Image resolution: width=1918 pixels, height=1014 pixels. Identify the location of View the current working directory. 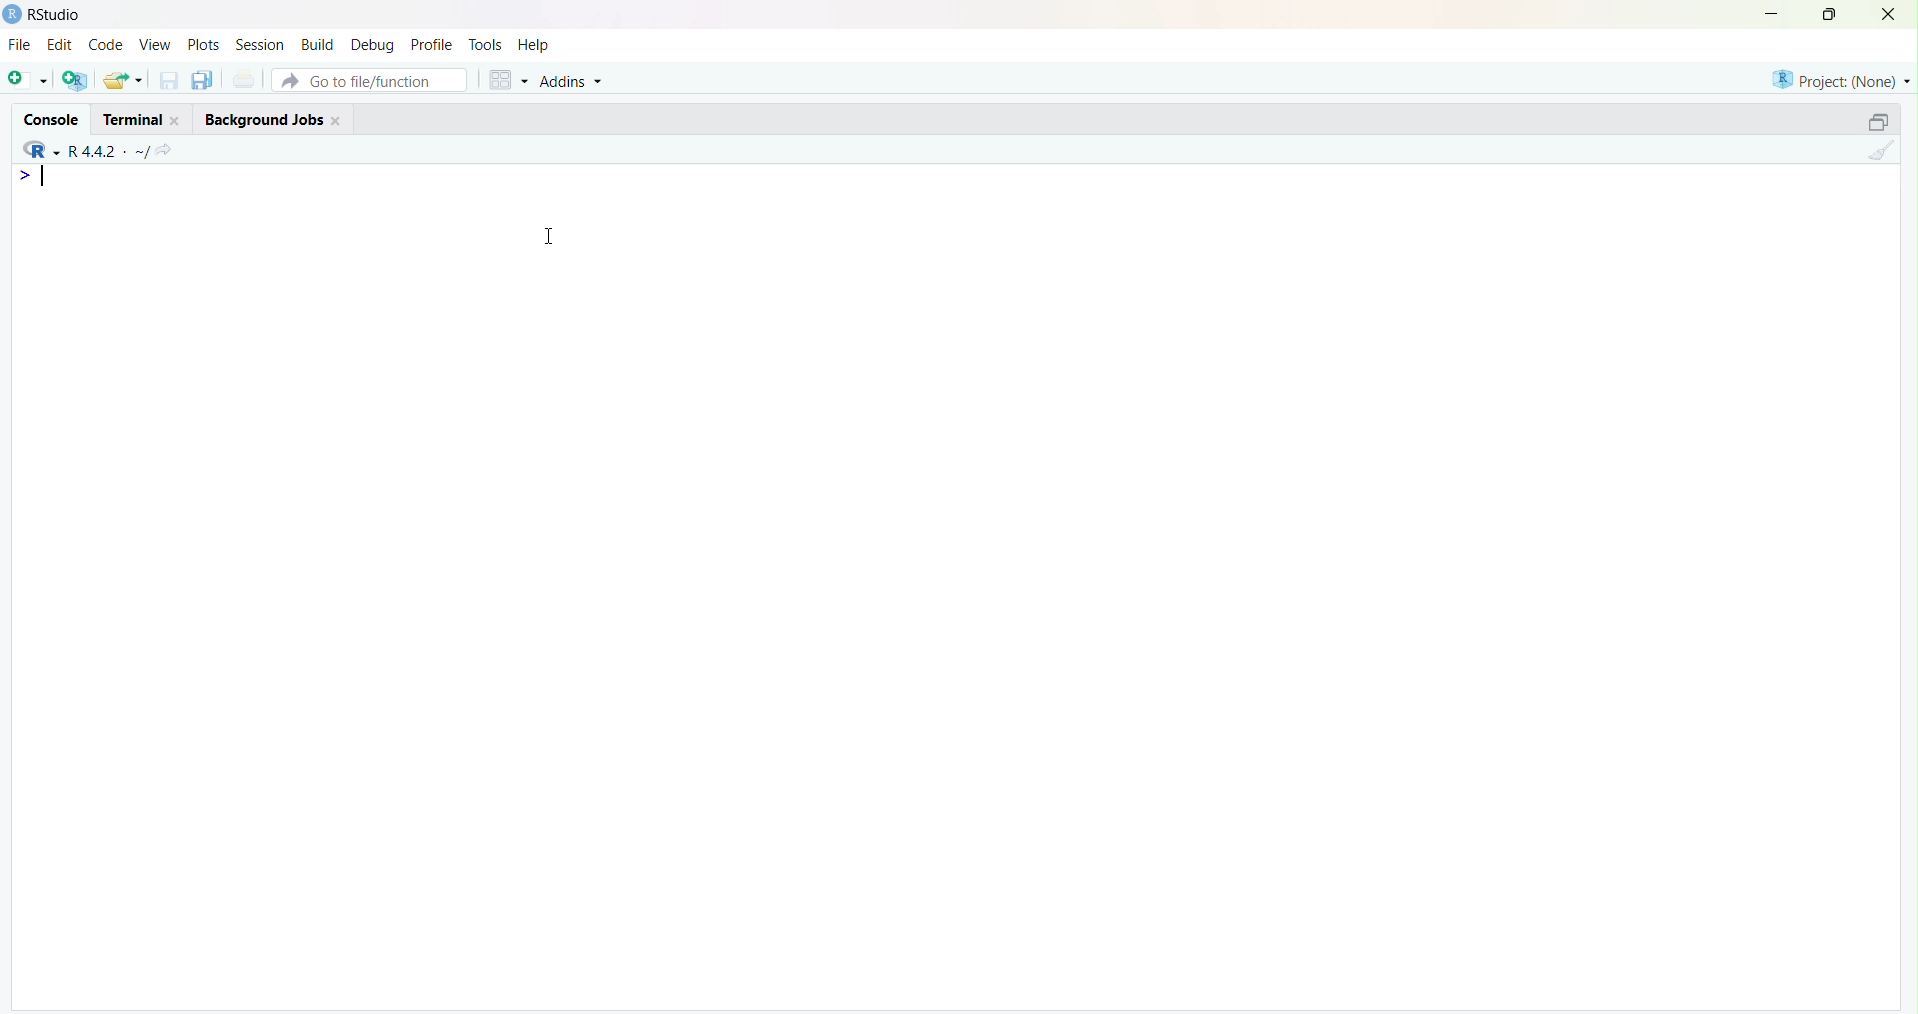
(173, 148).